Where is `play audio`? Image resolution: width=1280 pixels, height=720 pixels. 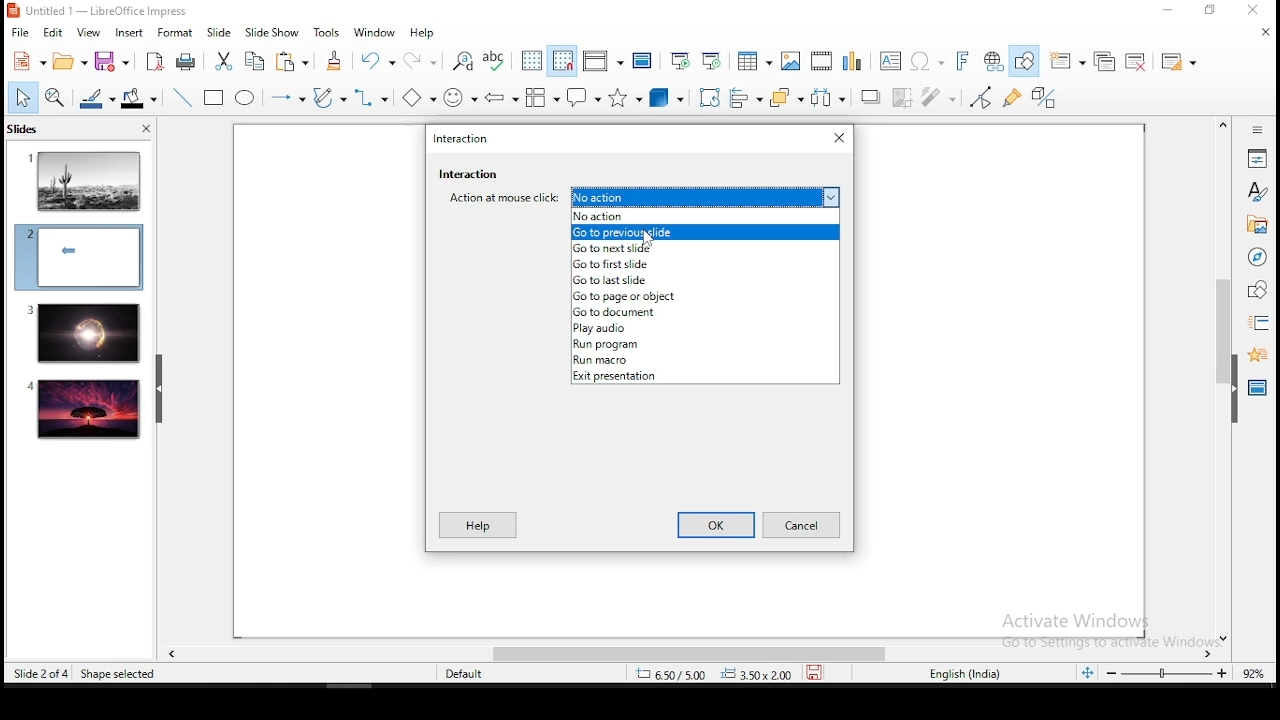
play audio is located at coordinates (706, 327).